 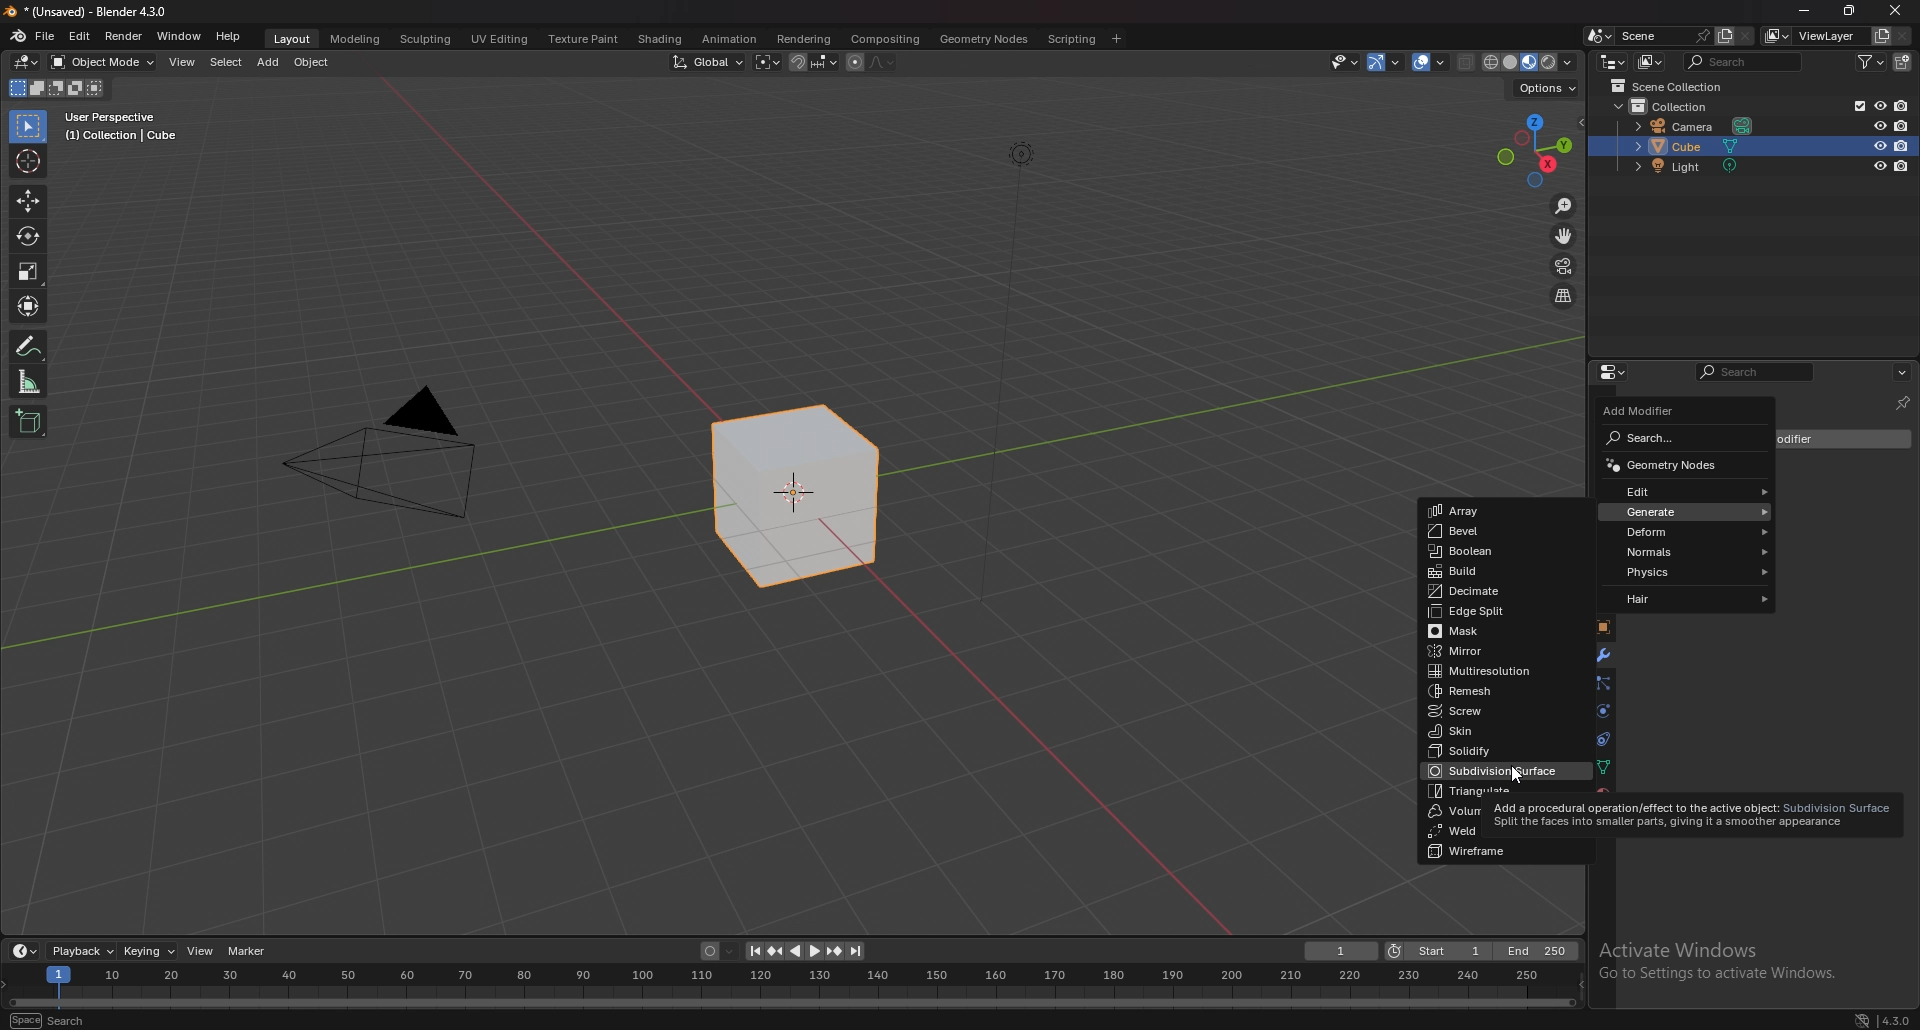 I want to click on minimize, so click(x=1805, y=11).